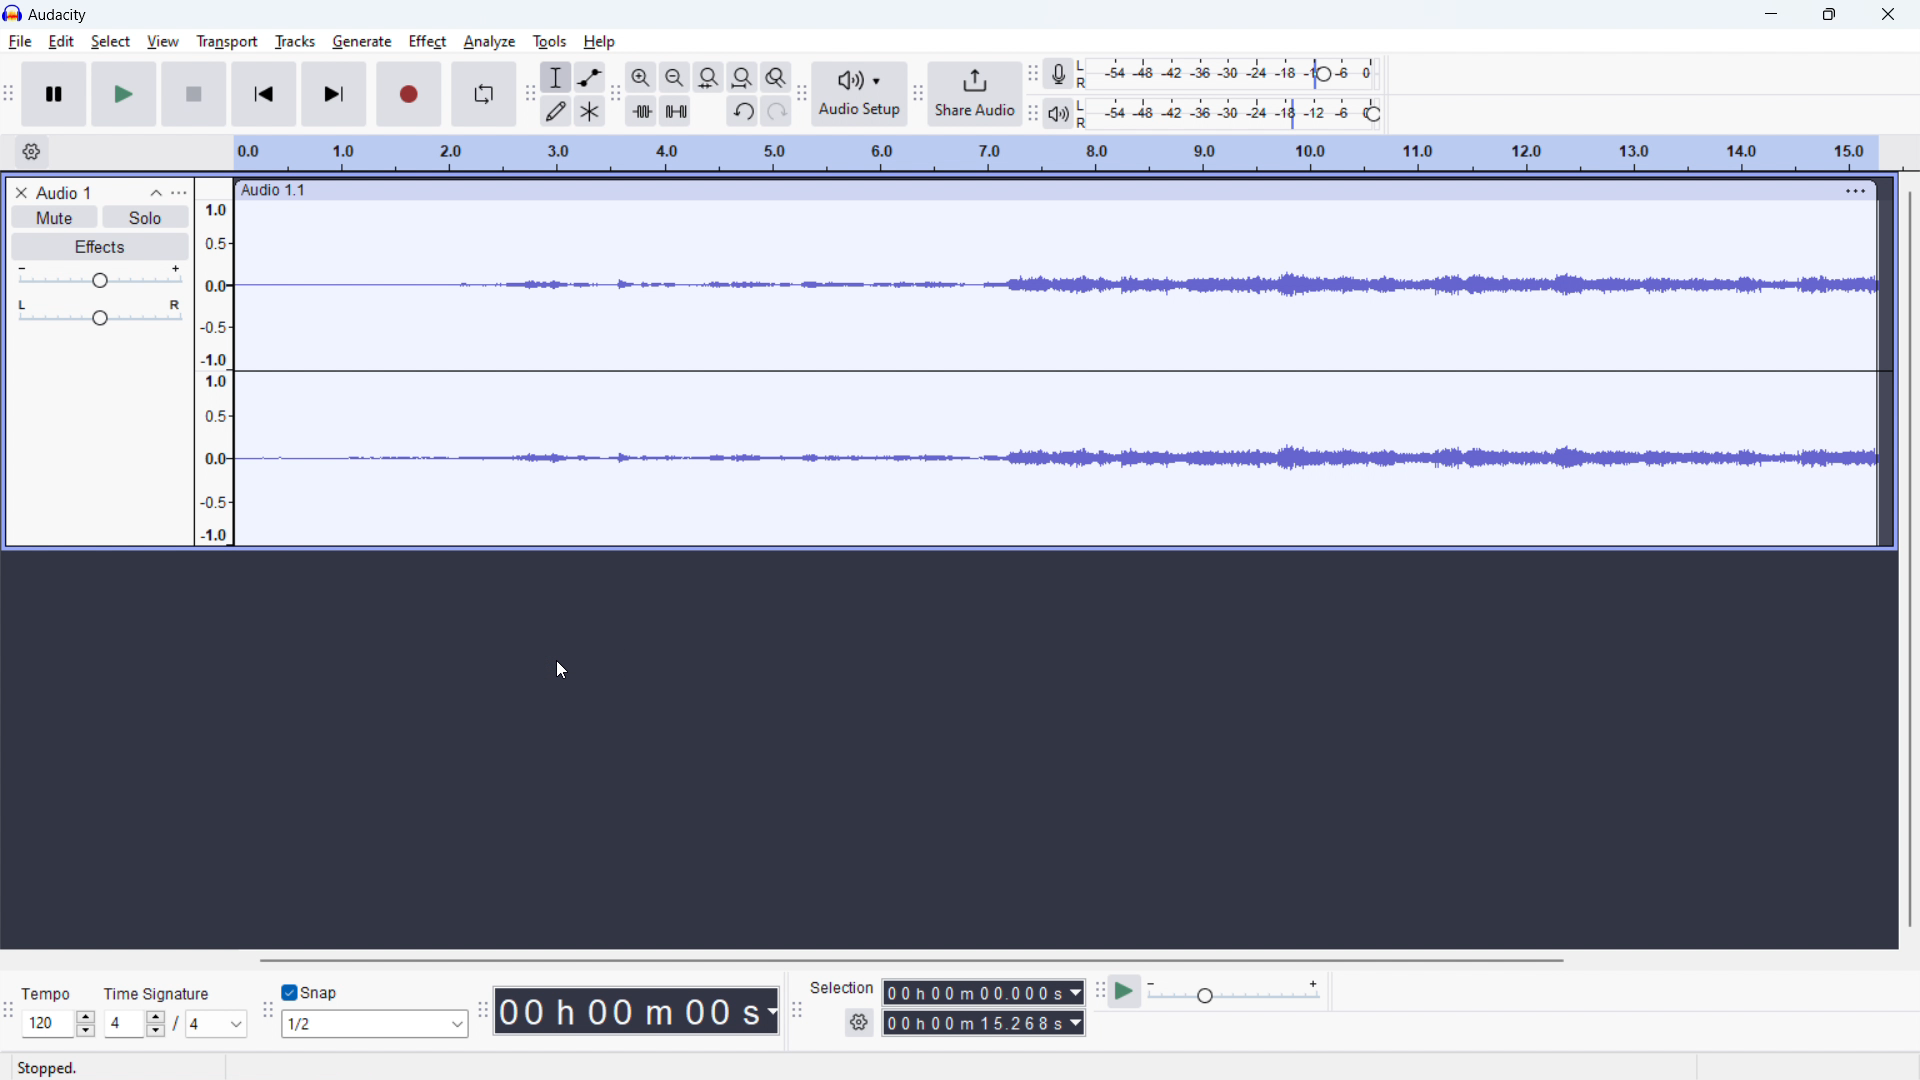 The height and width of the screenshot is (1080, 1920). I want to click on Open Menu, so click(308, 1067).